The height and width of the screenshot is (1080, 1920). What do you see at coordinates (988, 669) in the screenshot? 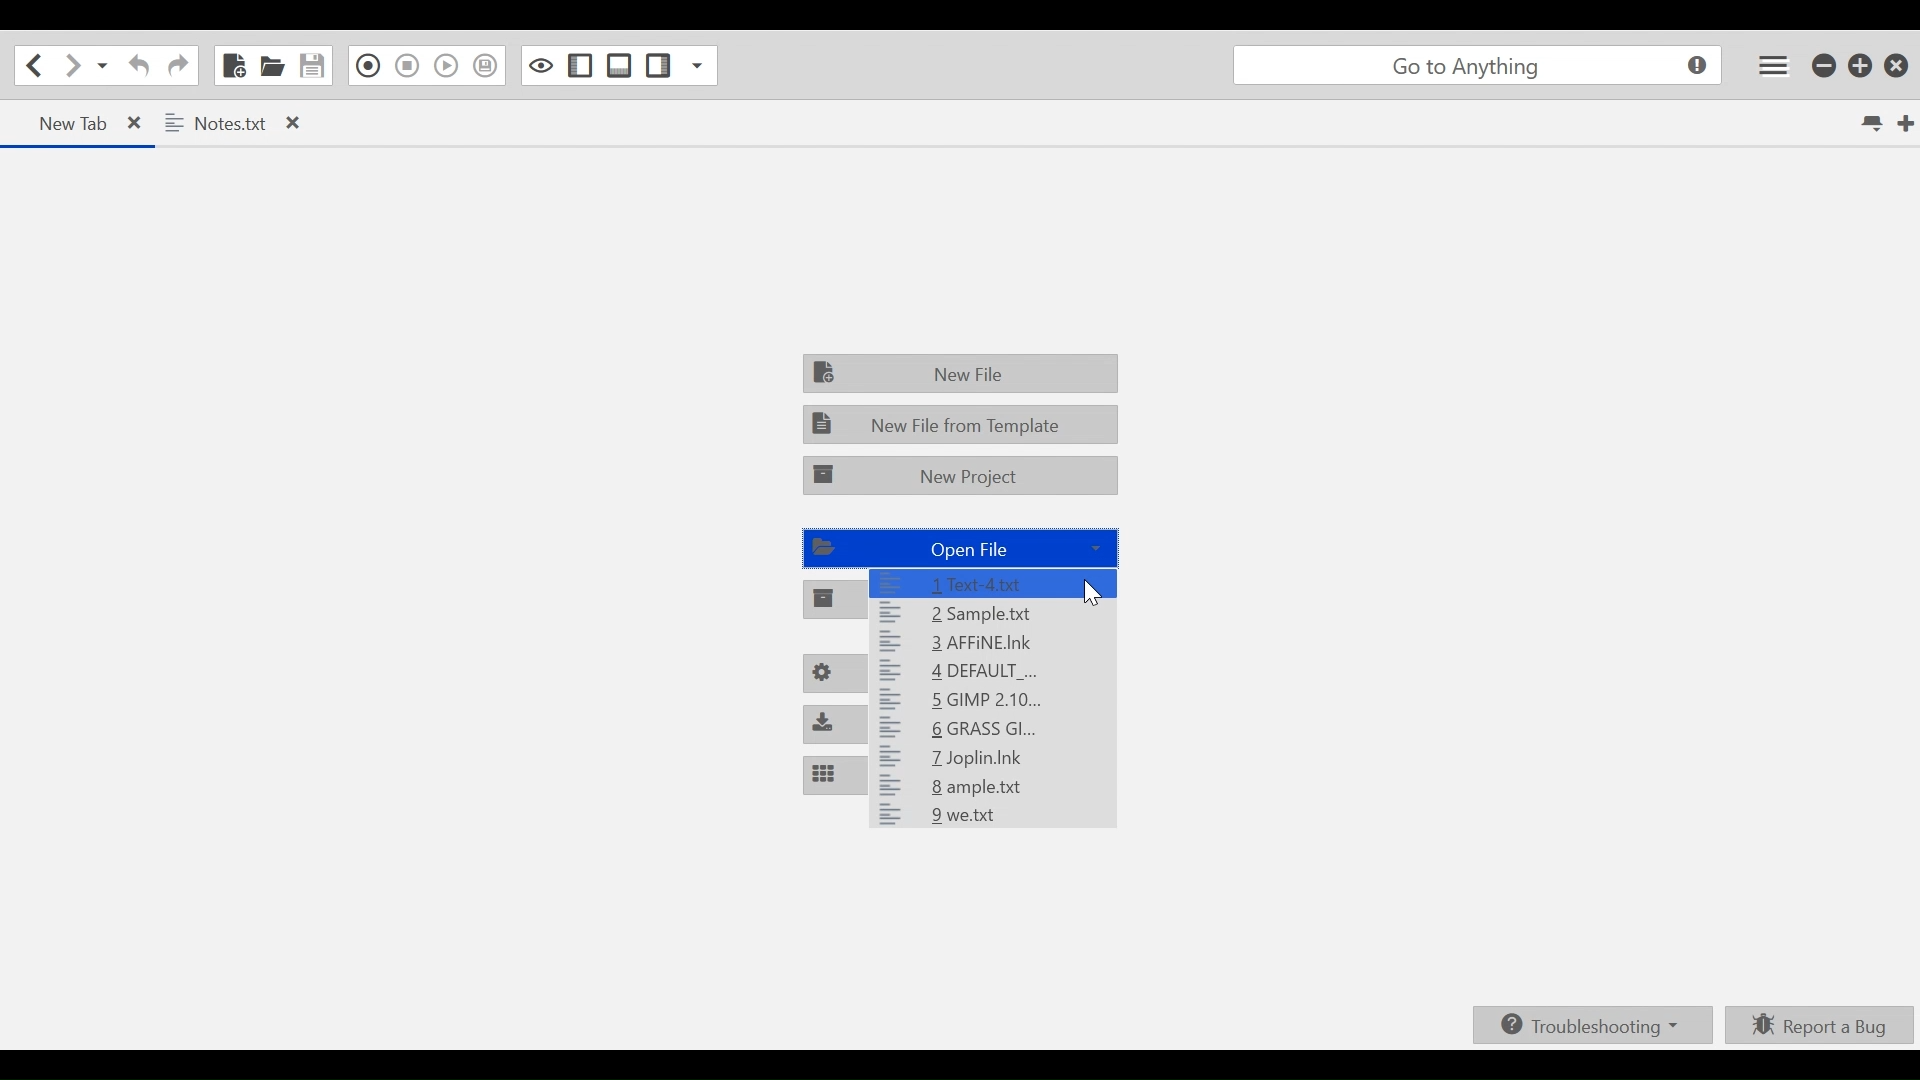
I see `4 DEFAULT _...` at bounding box center [988, 669].